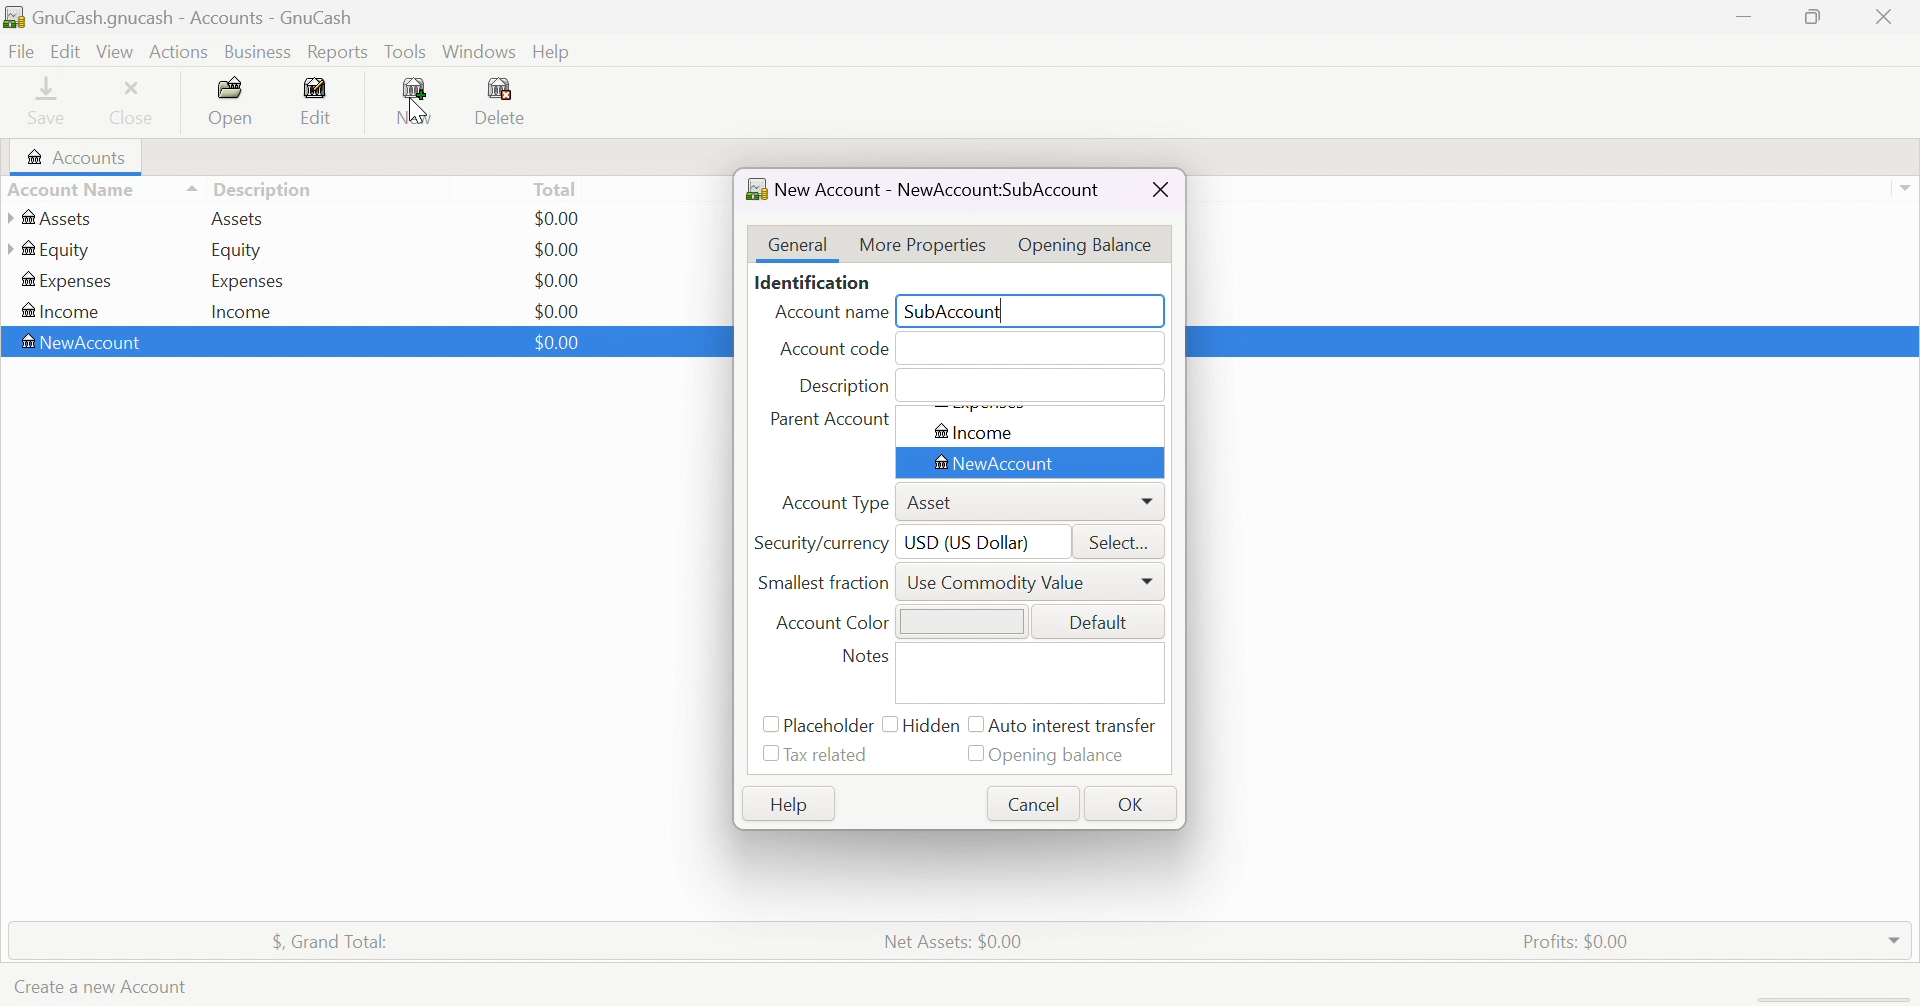 The height and width of the screenshot is (1006, 1920). I want to click on Save, so click(47, 102).